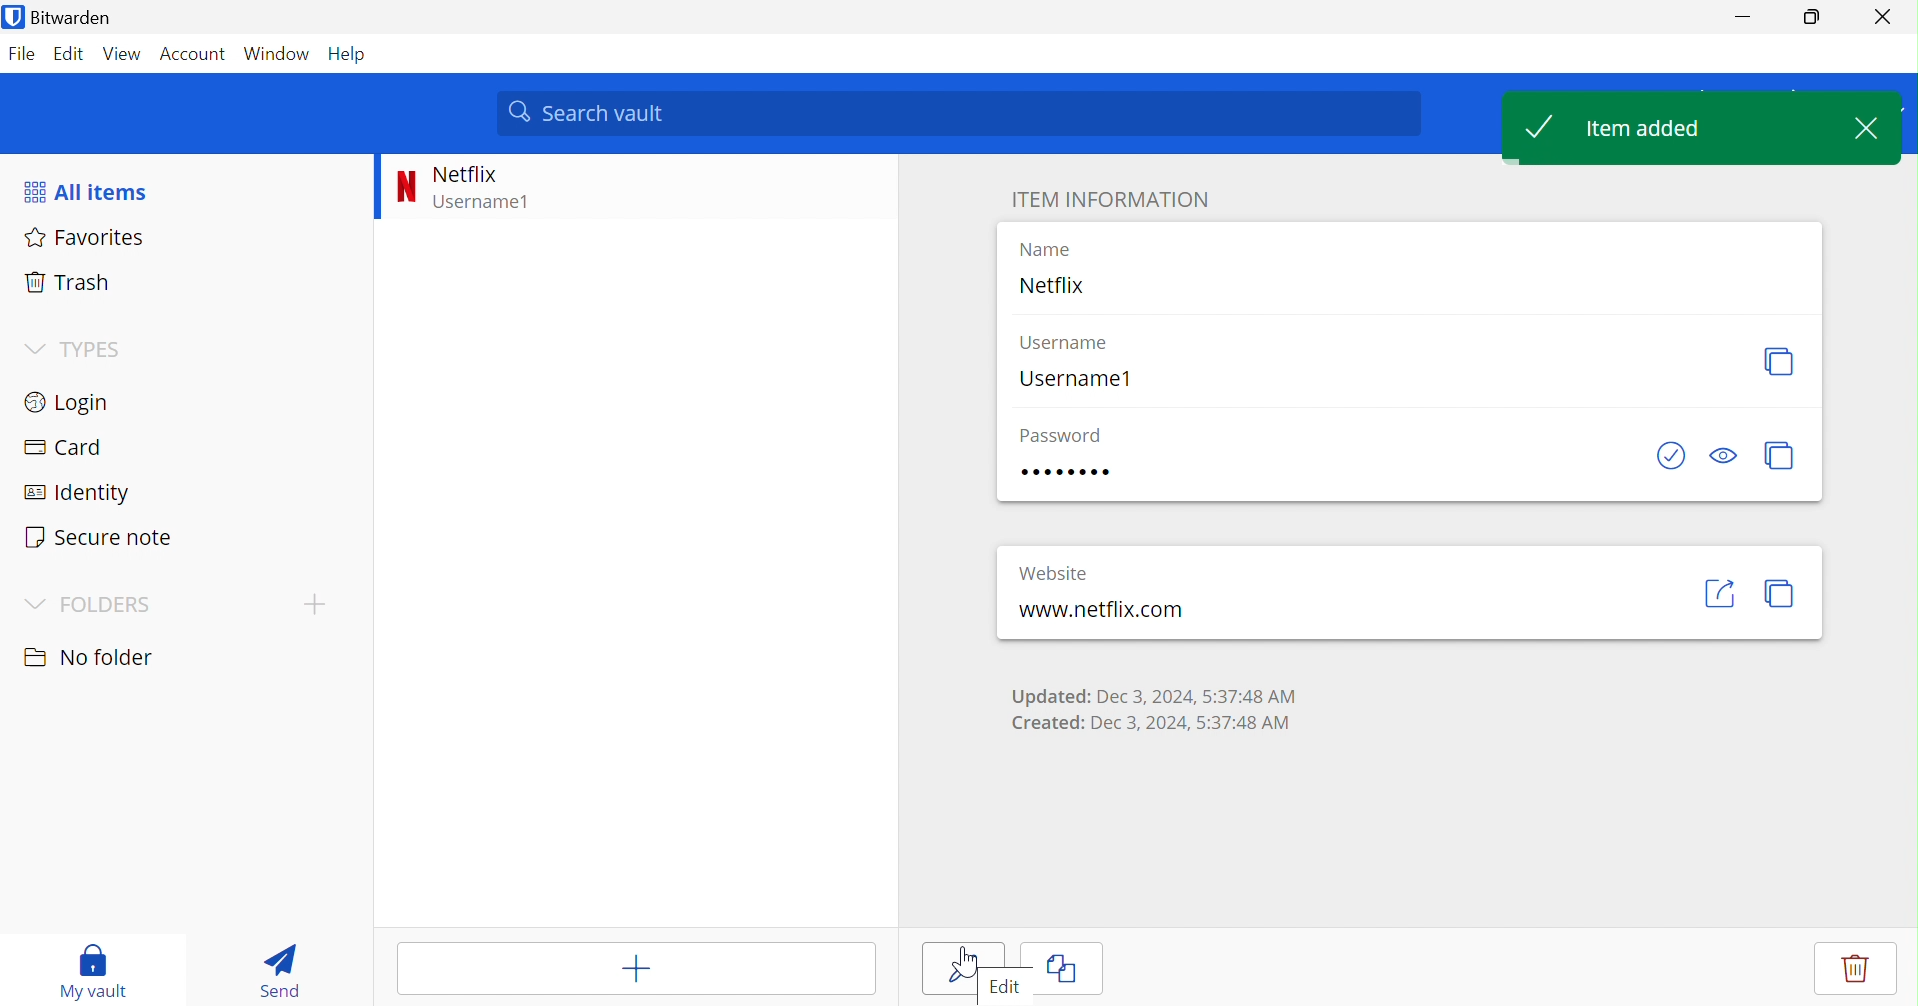 This screenshot has width=1918, height=1006. What do you see at coordinates (950, 968) in the screenshot?
I see `edit` at bounding box center [950, 968].